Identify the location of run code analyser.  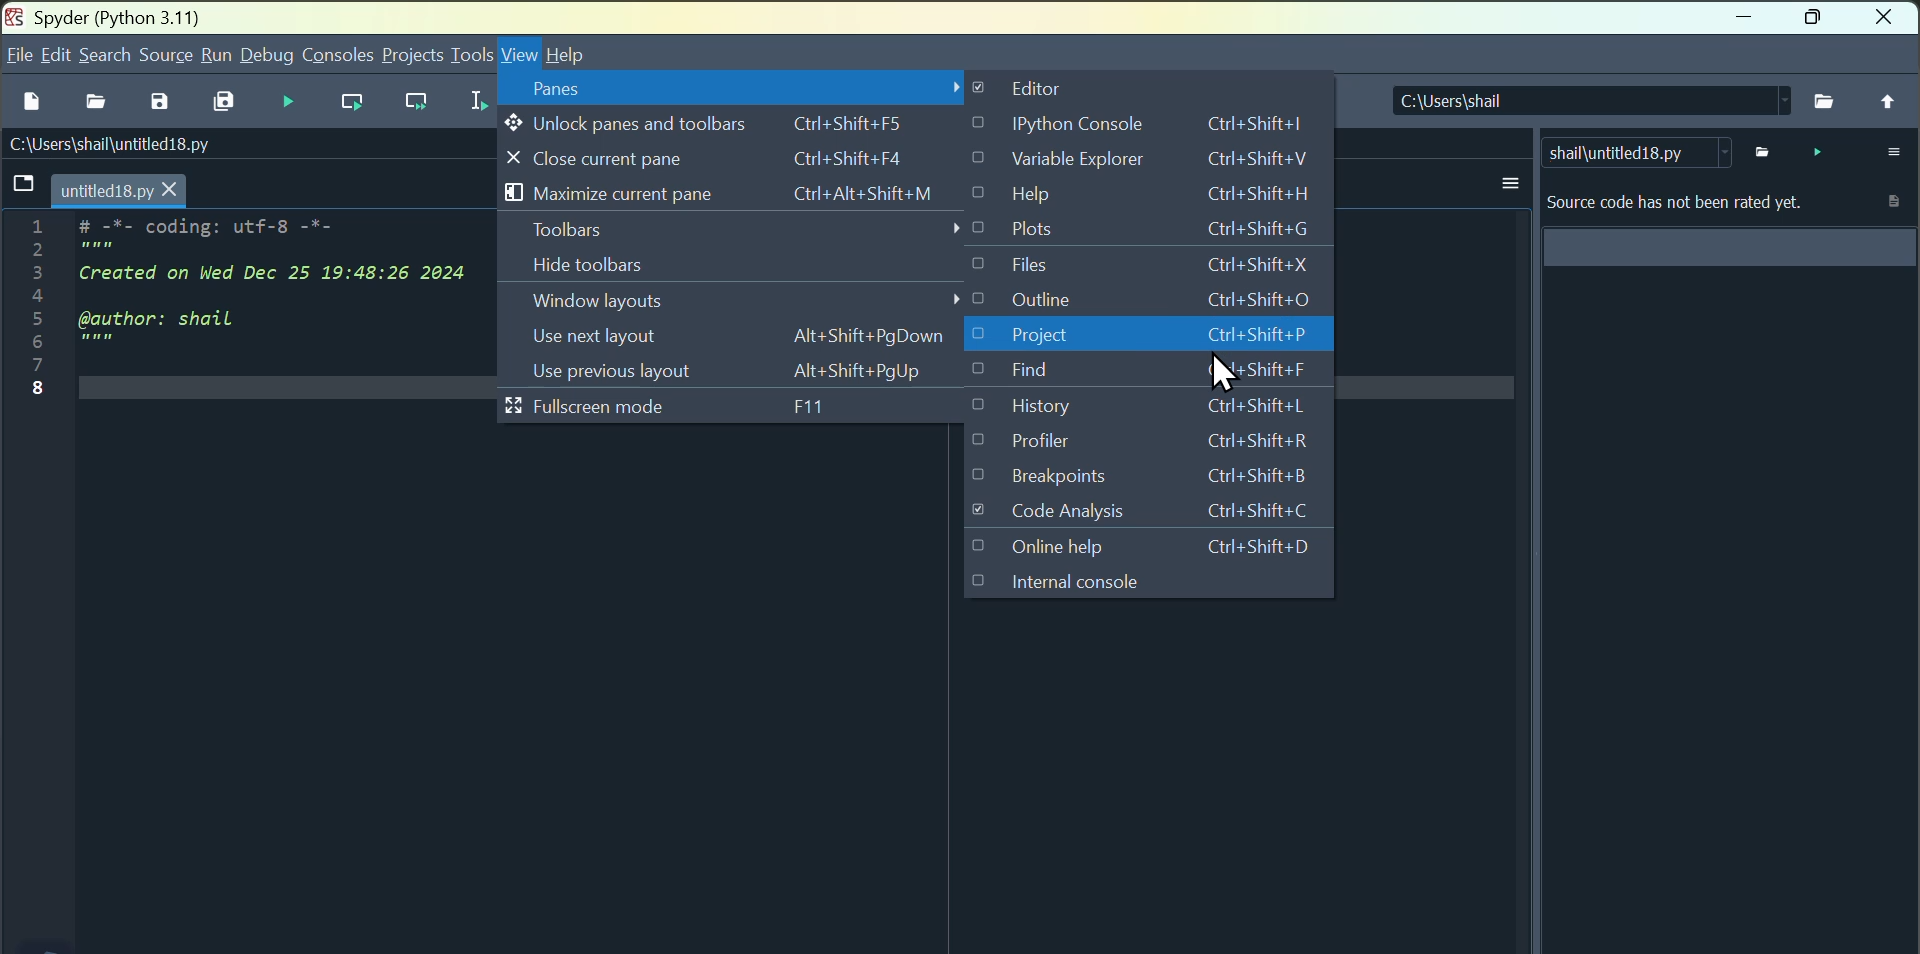
(1816, 151).